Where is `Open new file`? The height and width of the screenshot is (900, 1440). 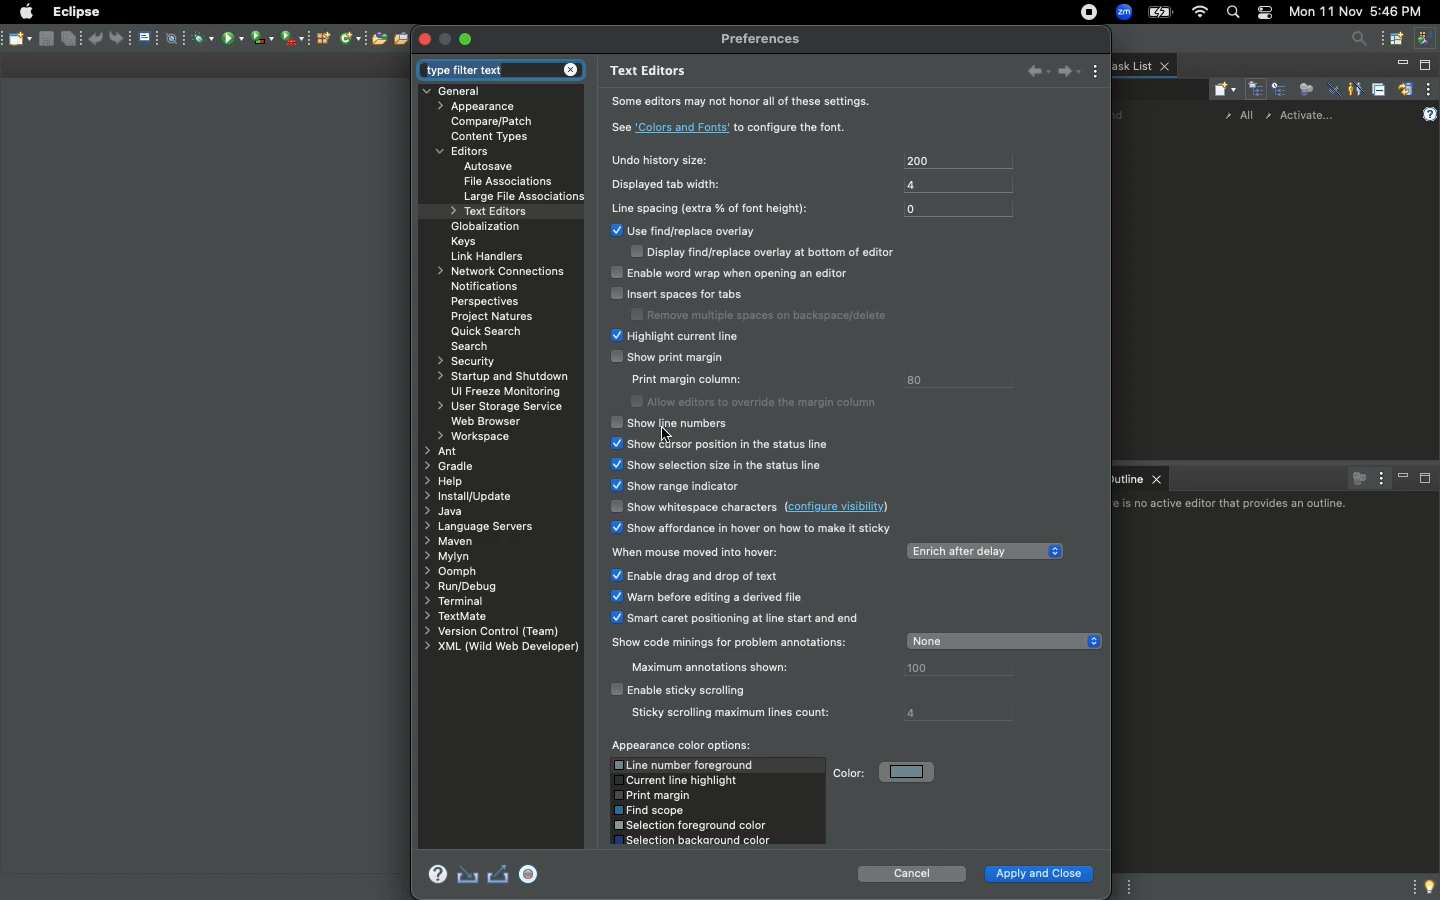 Open new file is located at coordinates (376, 39).